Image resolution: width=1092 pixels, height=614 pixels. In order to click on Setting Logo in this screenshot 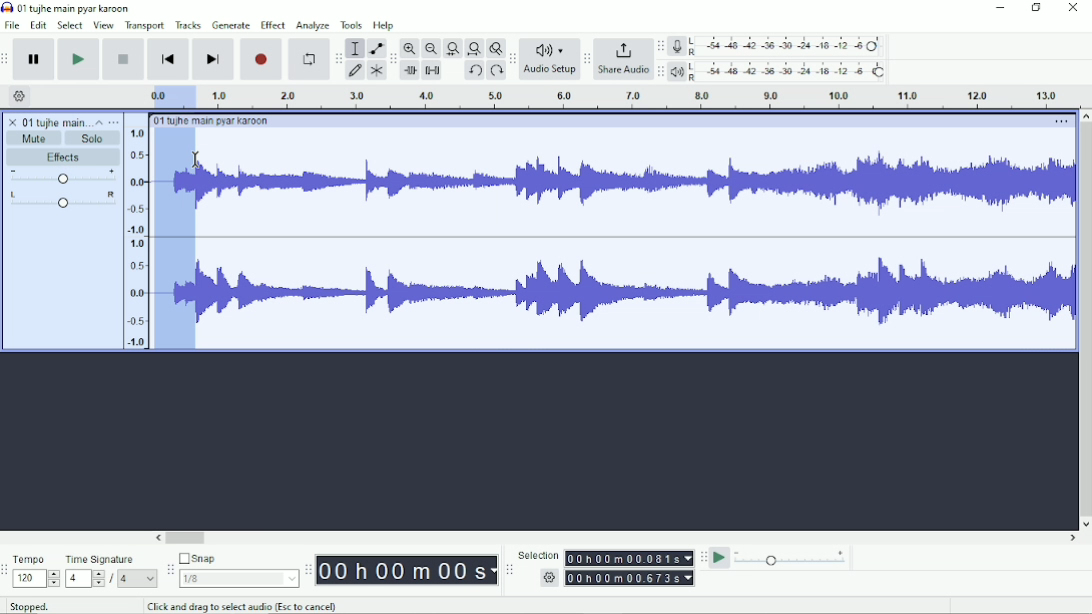, I will do `click(548, 580)`.